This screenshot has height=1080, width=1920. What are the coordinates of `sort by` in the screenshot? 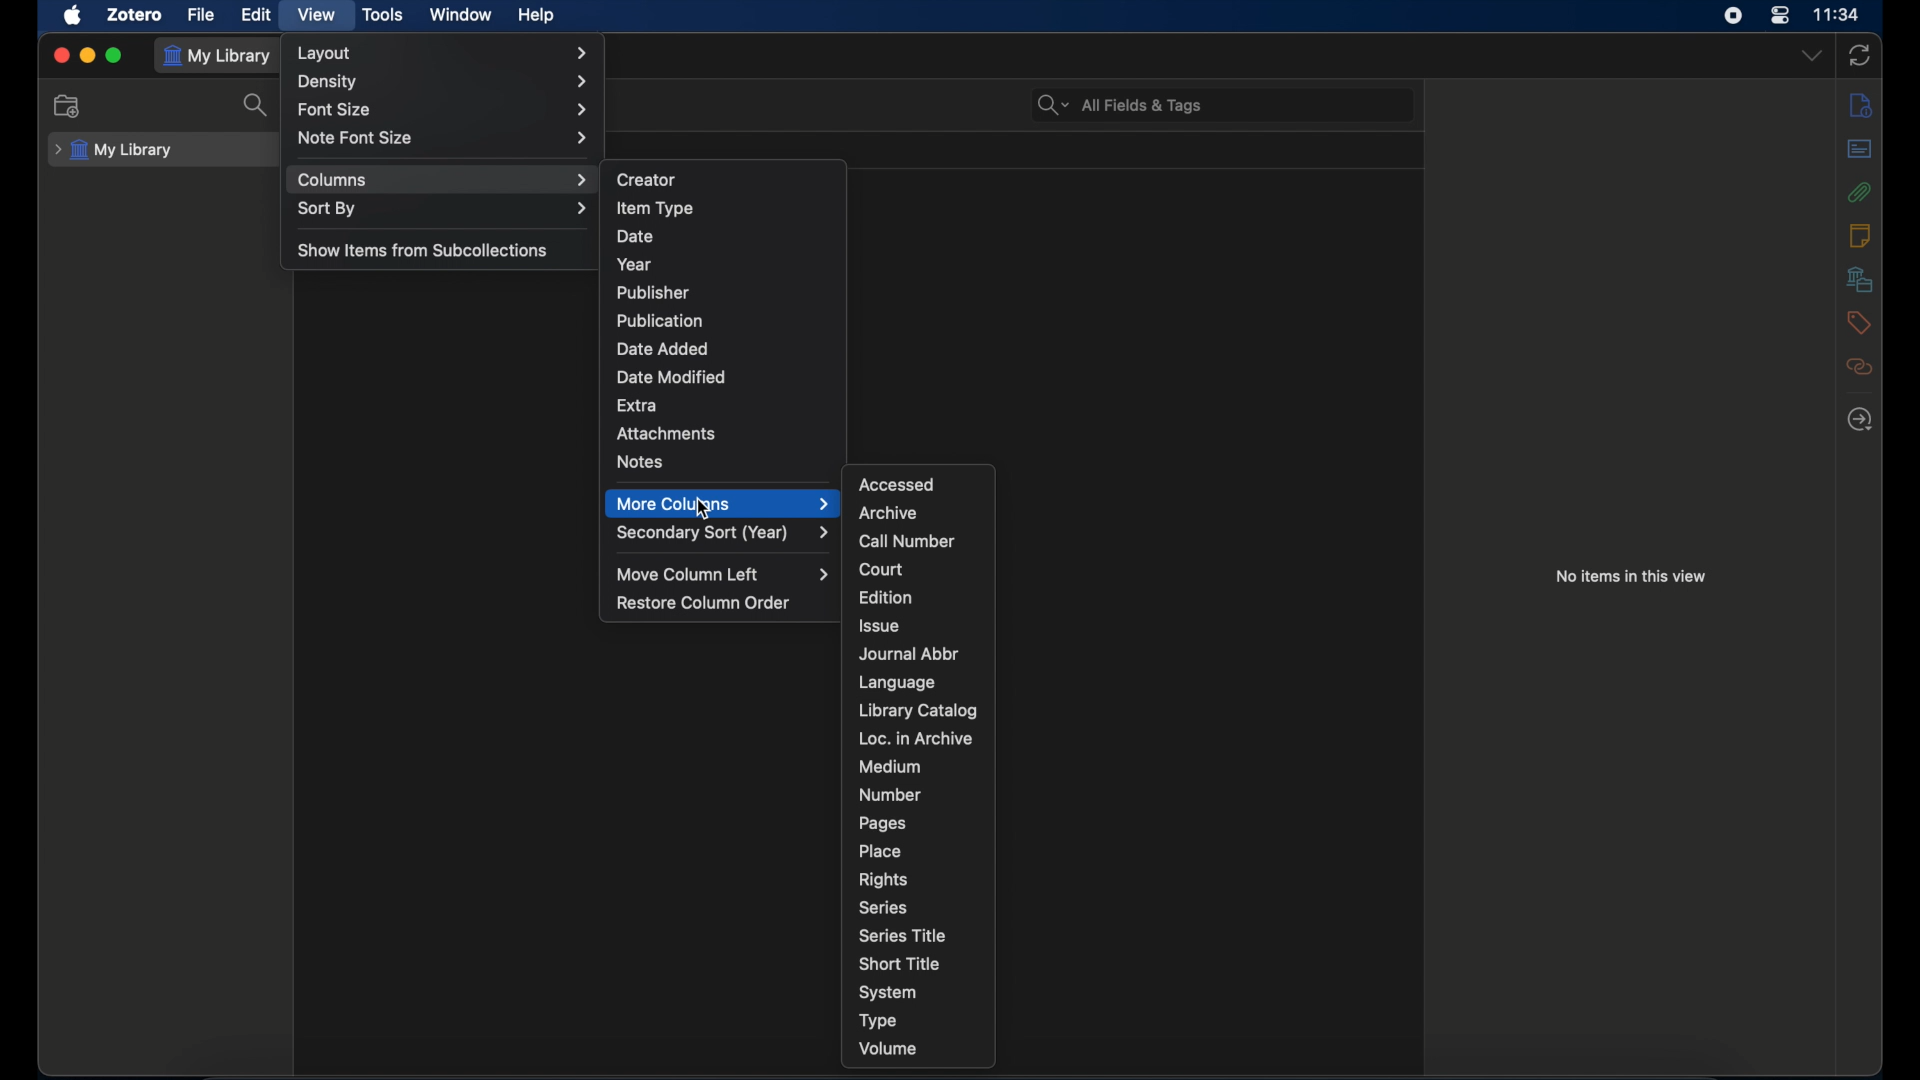 It's located at (443, 208).